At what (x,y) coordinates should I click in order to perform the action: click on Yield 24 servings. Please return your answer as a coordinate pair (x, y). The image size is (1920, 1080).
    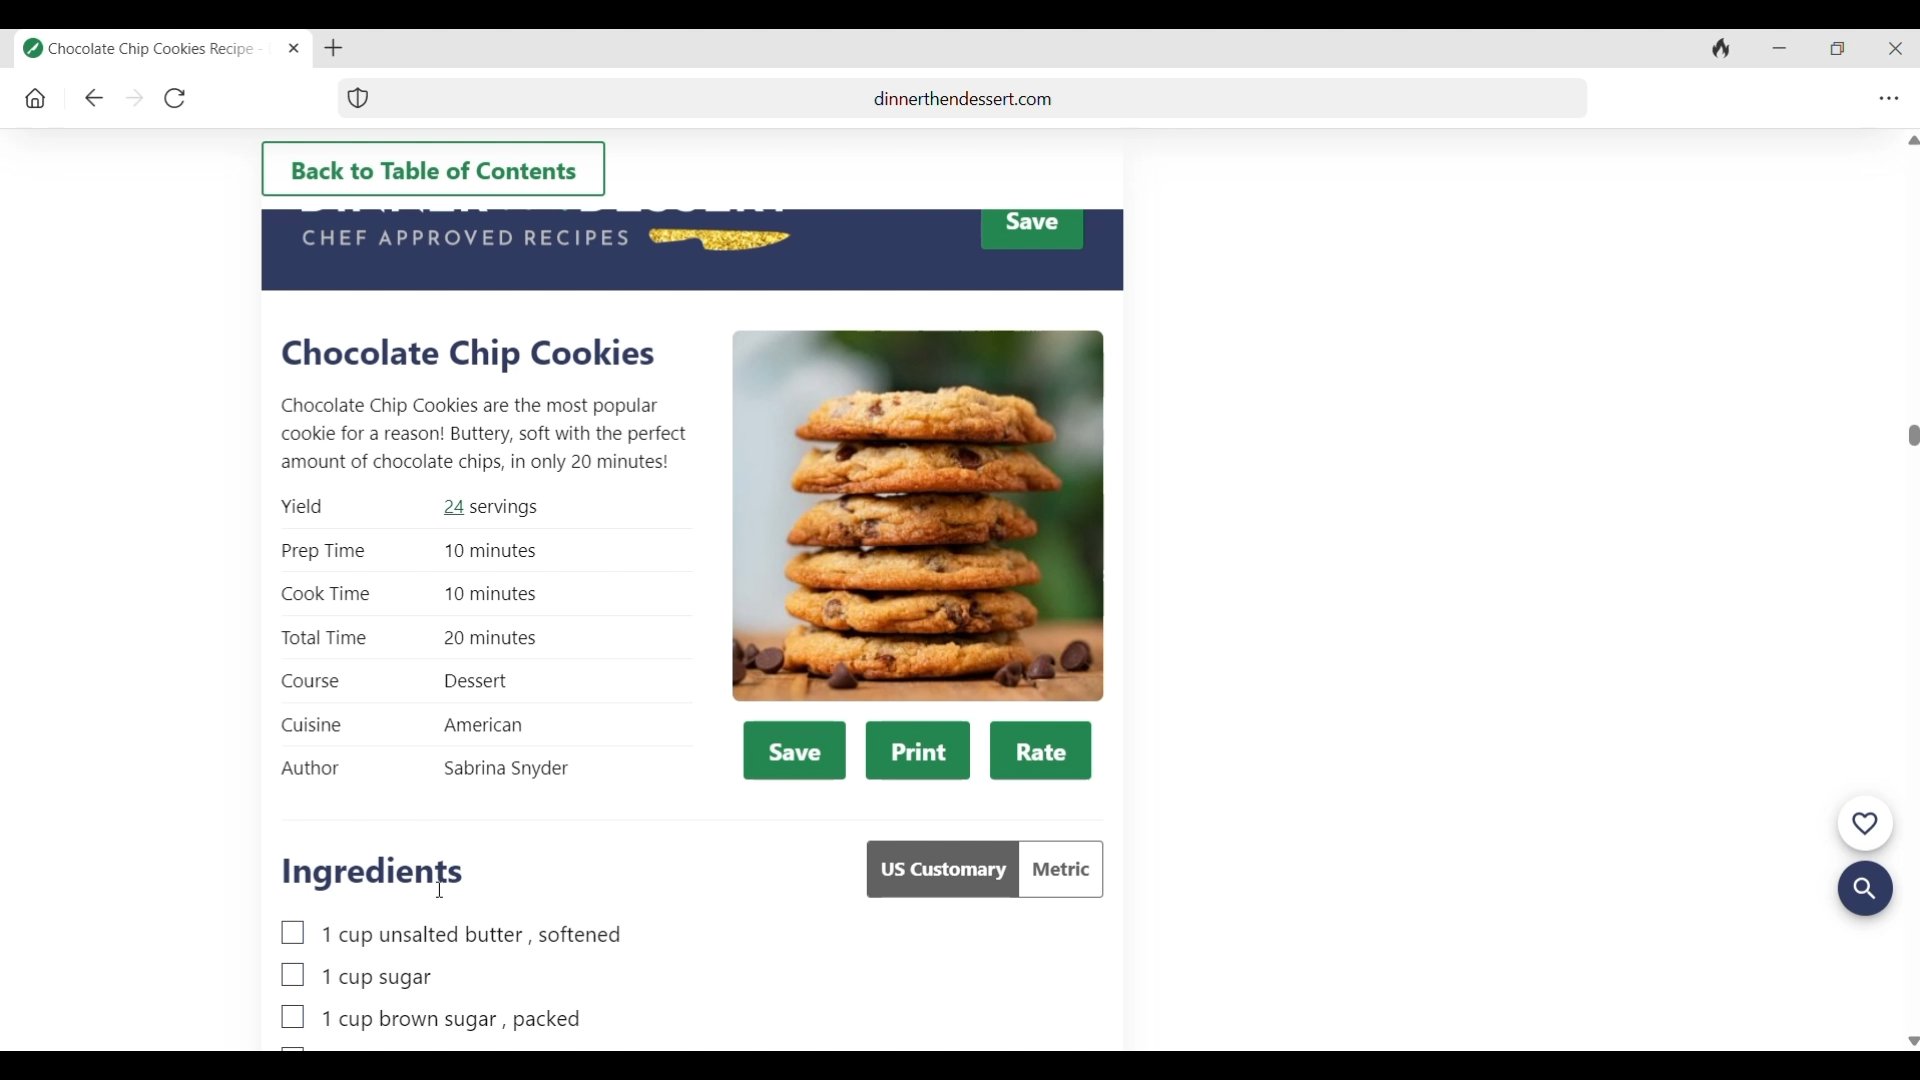
    Looking at the image, I should click on (409, 508).